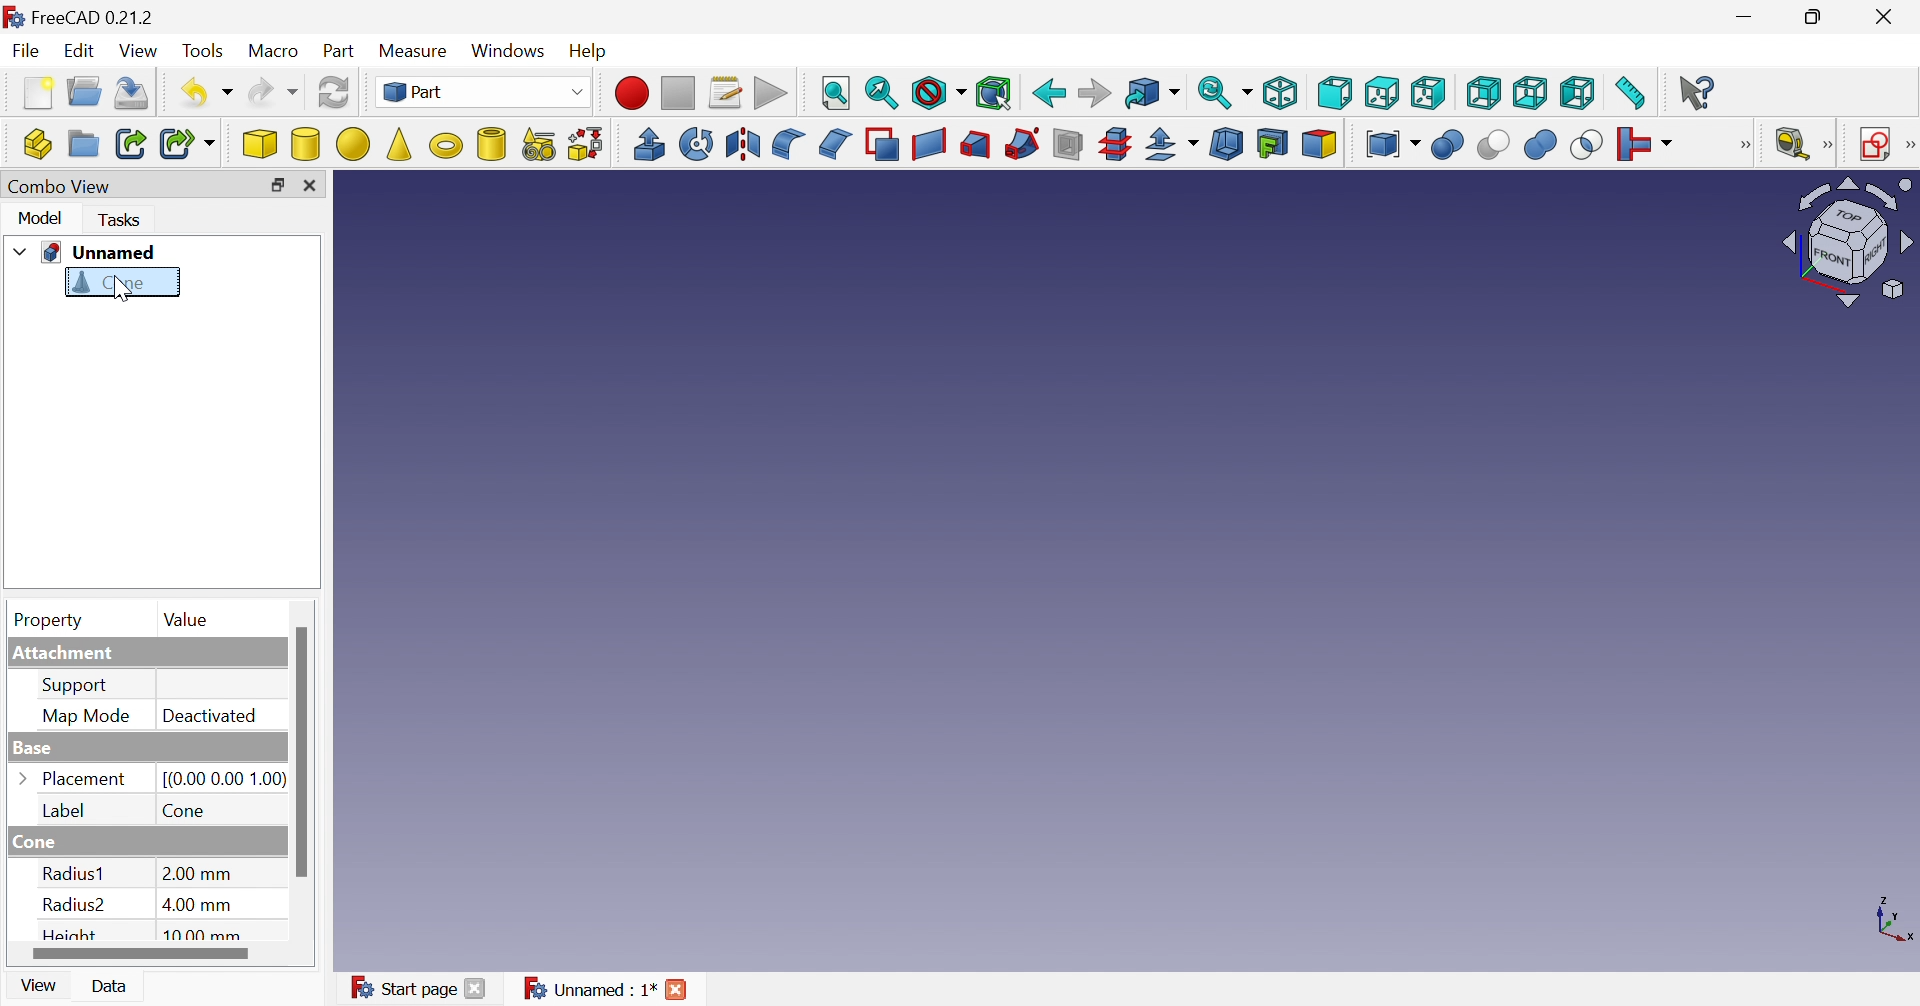 The height and width of the screenshot is (1006, 1920). Describe the element at coordinates (413, 49) in the screenshot. I see `Measure` at that location.